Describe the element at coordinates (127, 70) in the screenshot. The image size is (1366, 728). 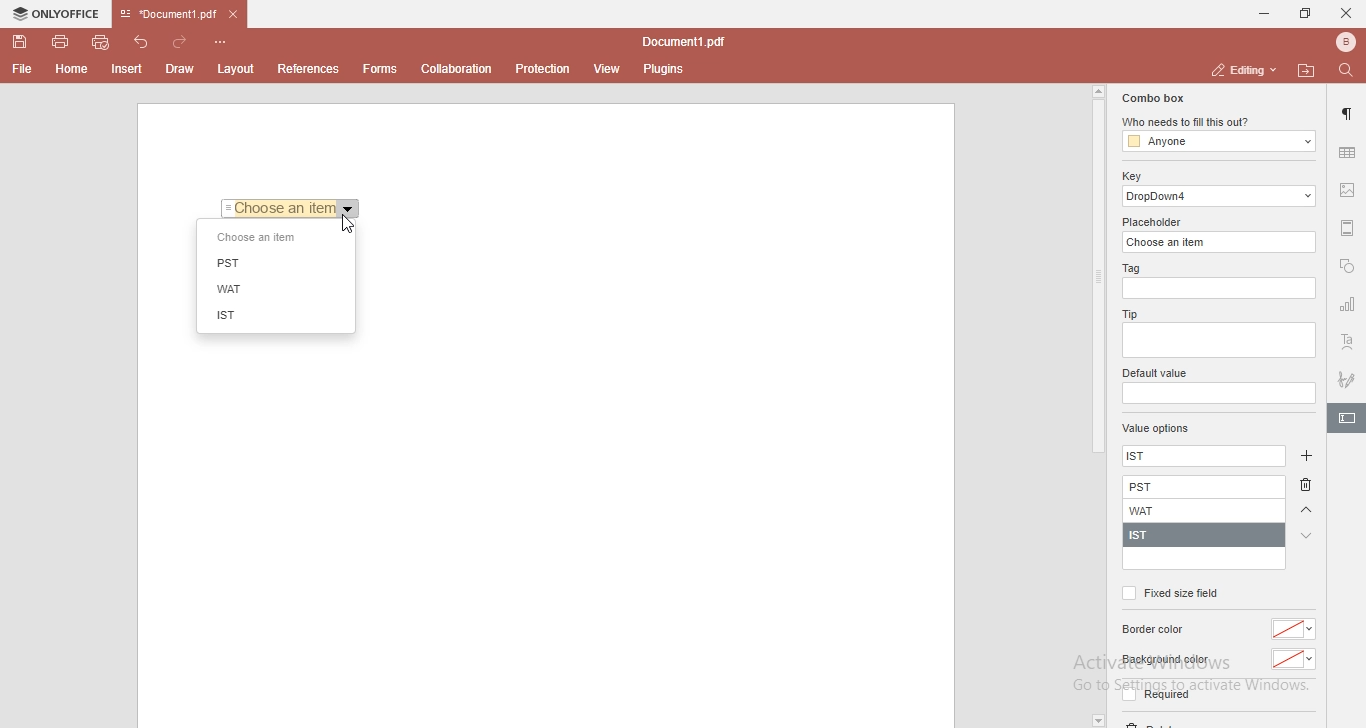
I see `Insert` at that location.